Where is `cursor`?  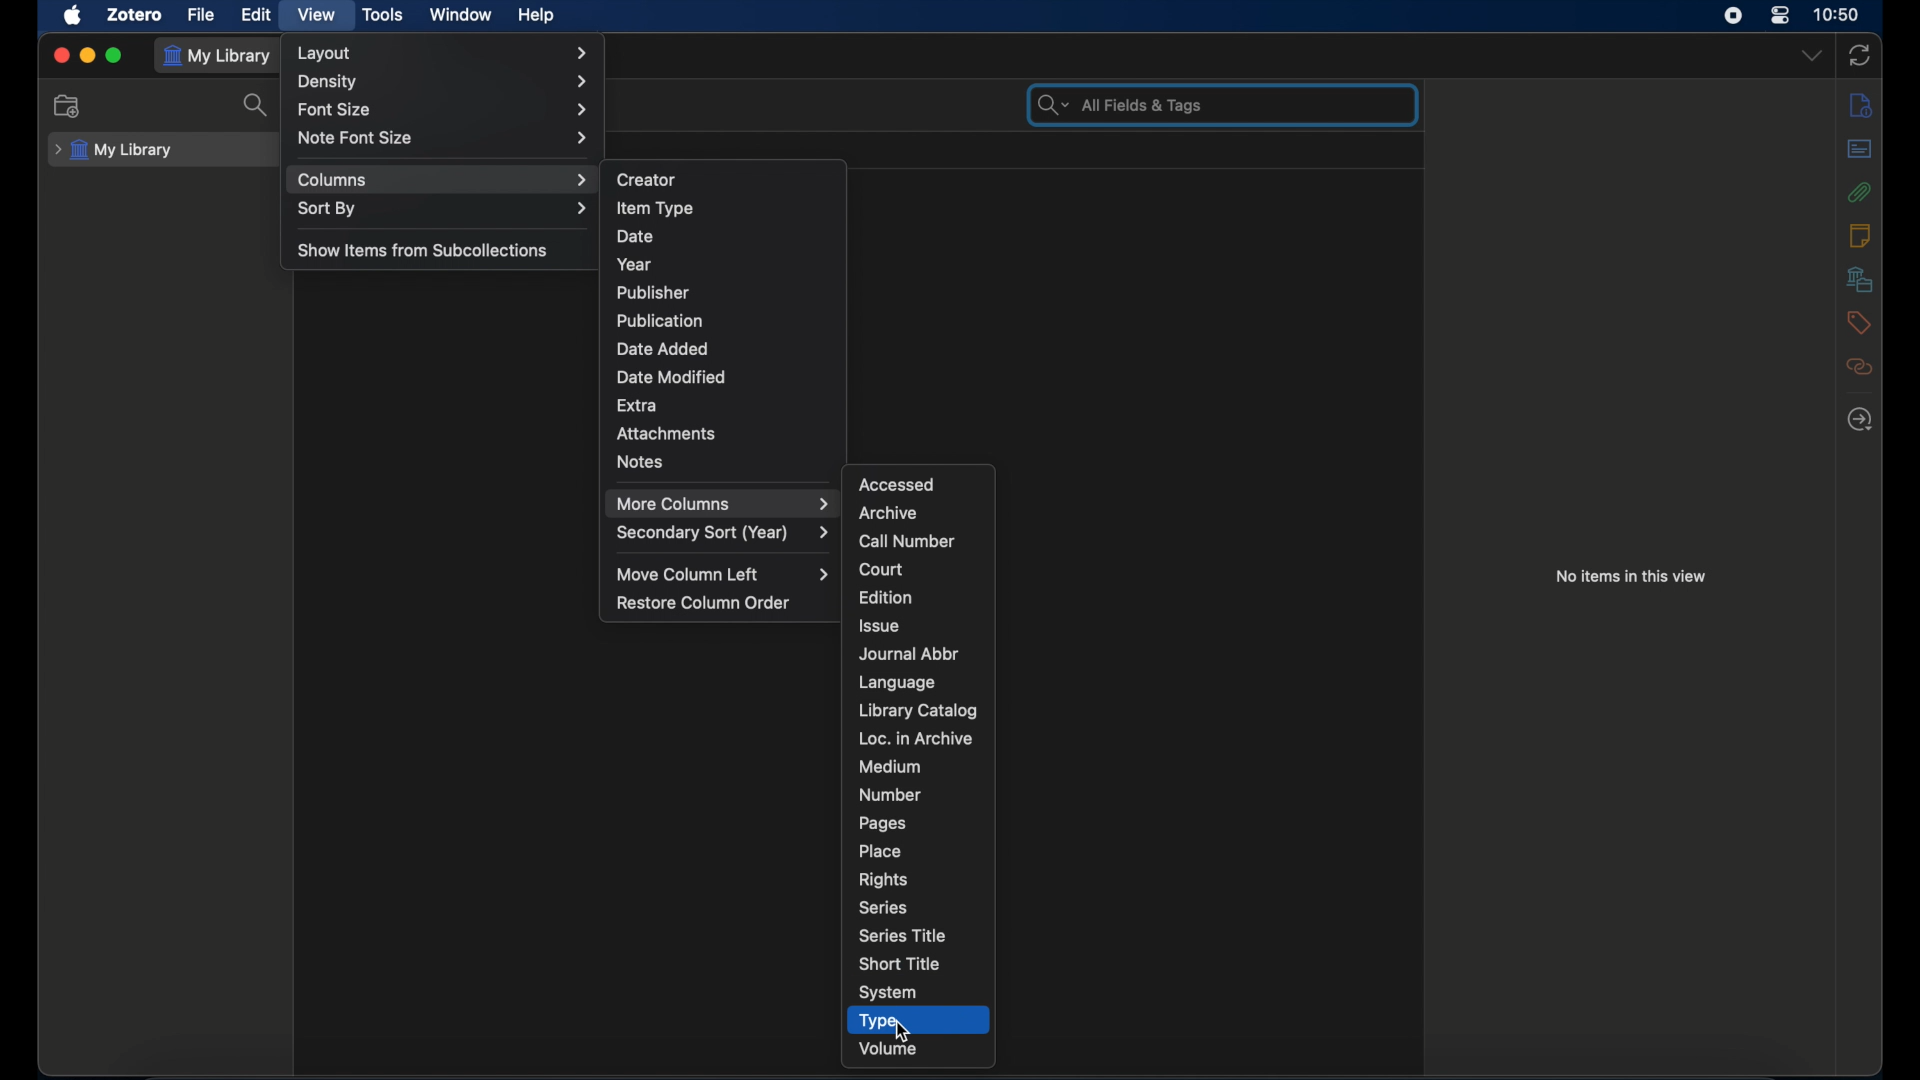
cursor is located at coordinates (900, 1030).